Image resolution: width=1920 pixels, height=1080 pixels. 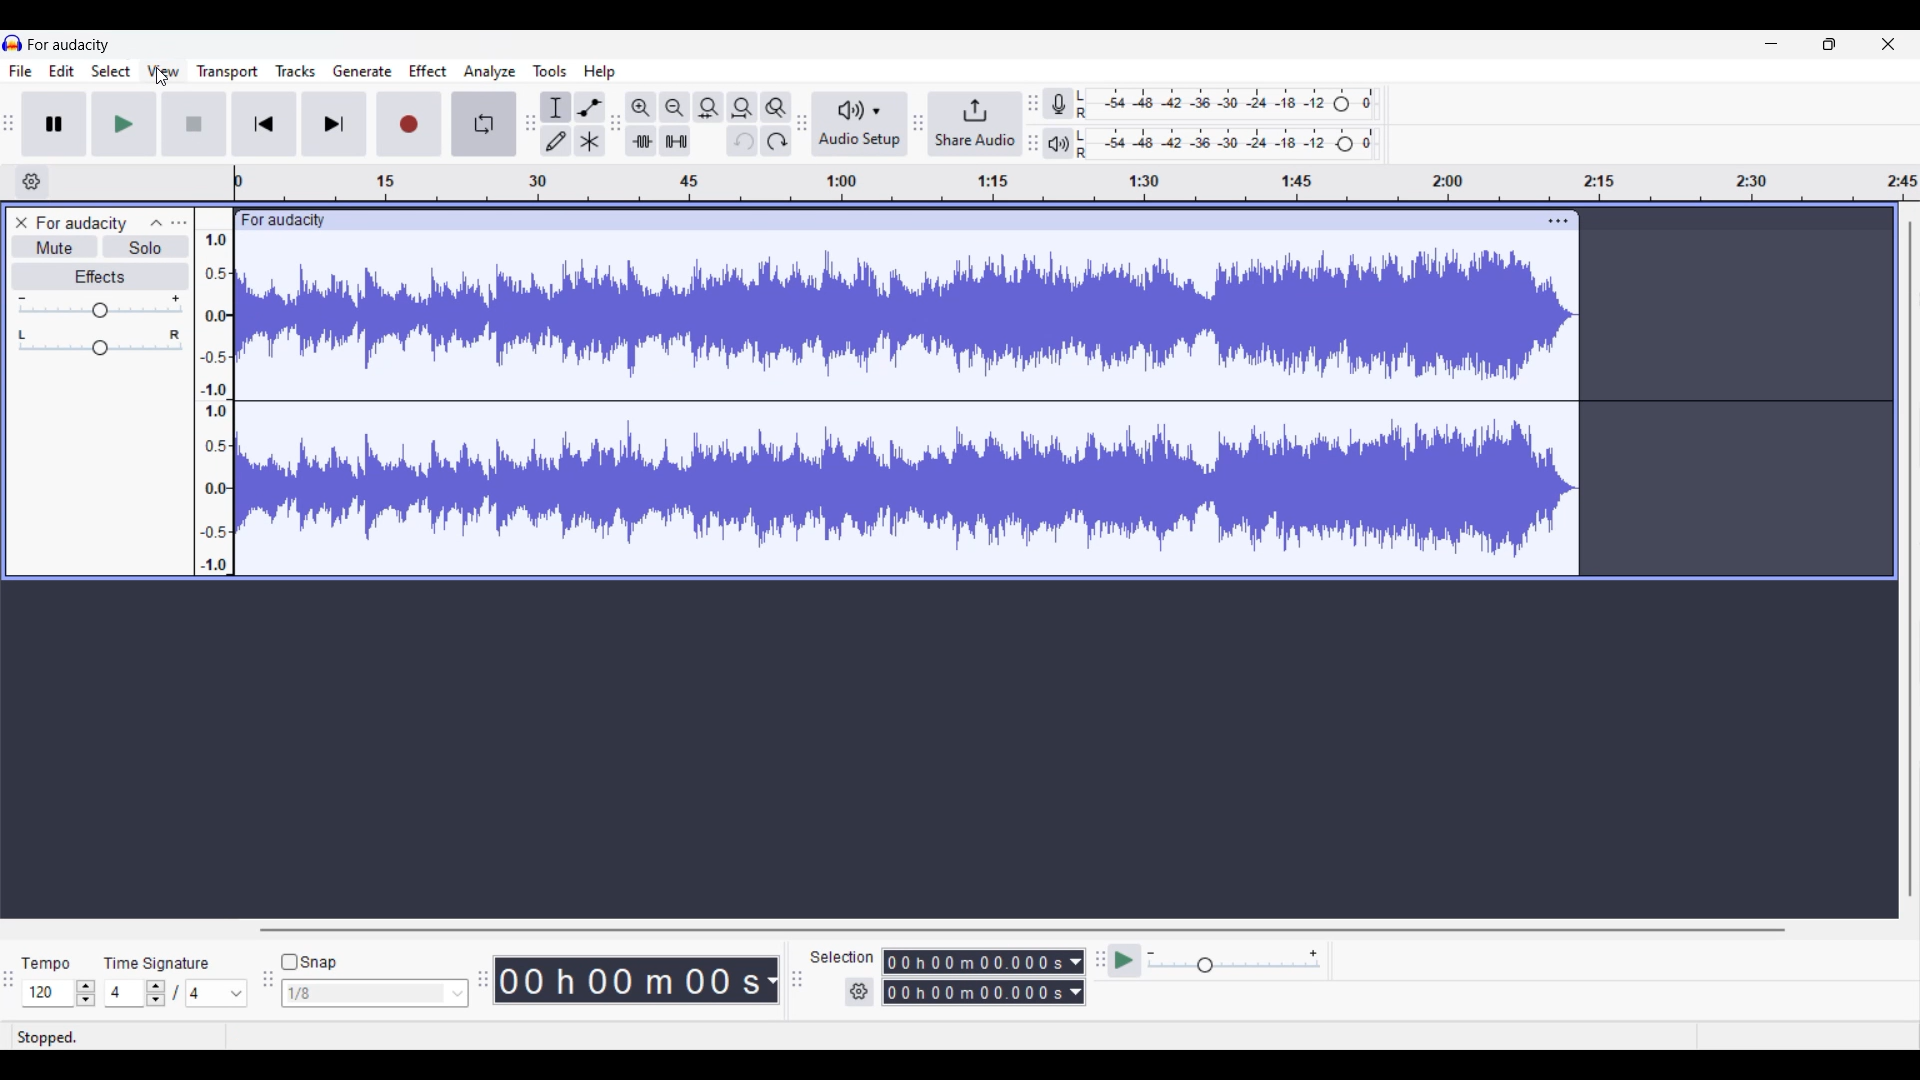 What do you see at coordinates (82, 224) in the screenshot?
I see `for audacity` at bounding box center [82, 224].